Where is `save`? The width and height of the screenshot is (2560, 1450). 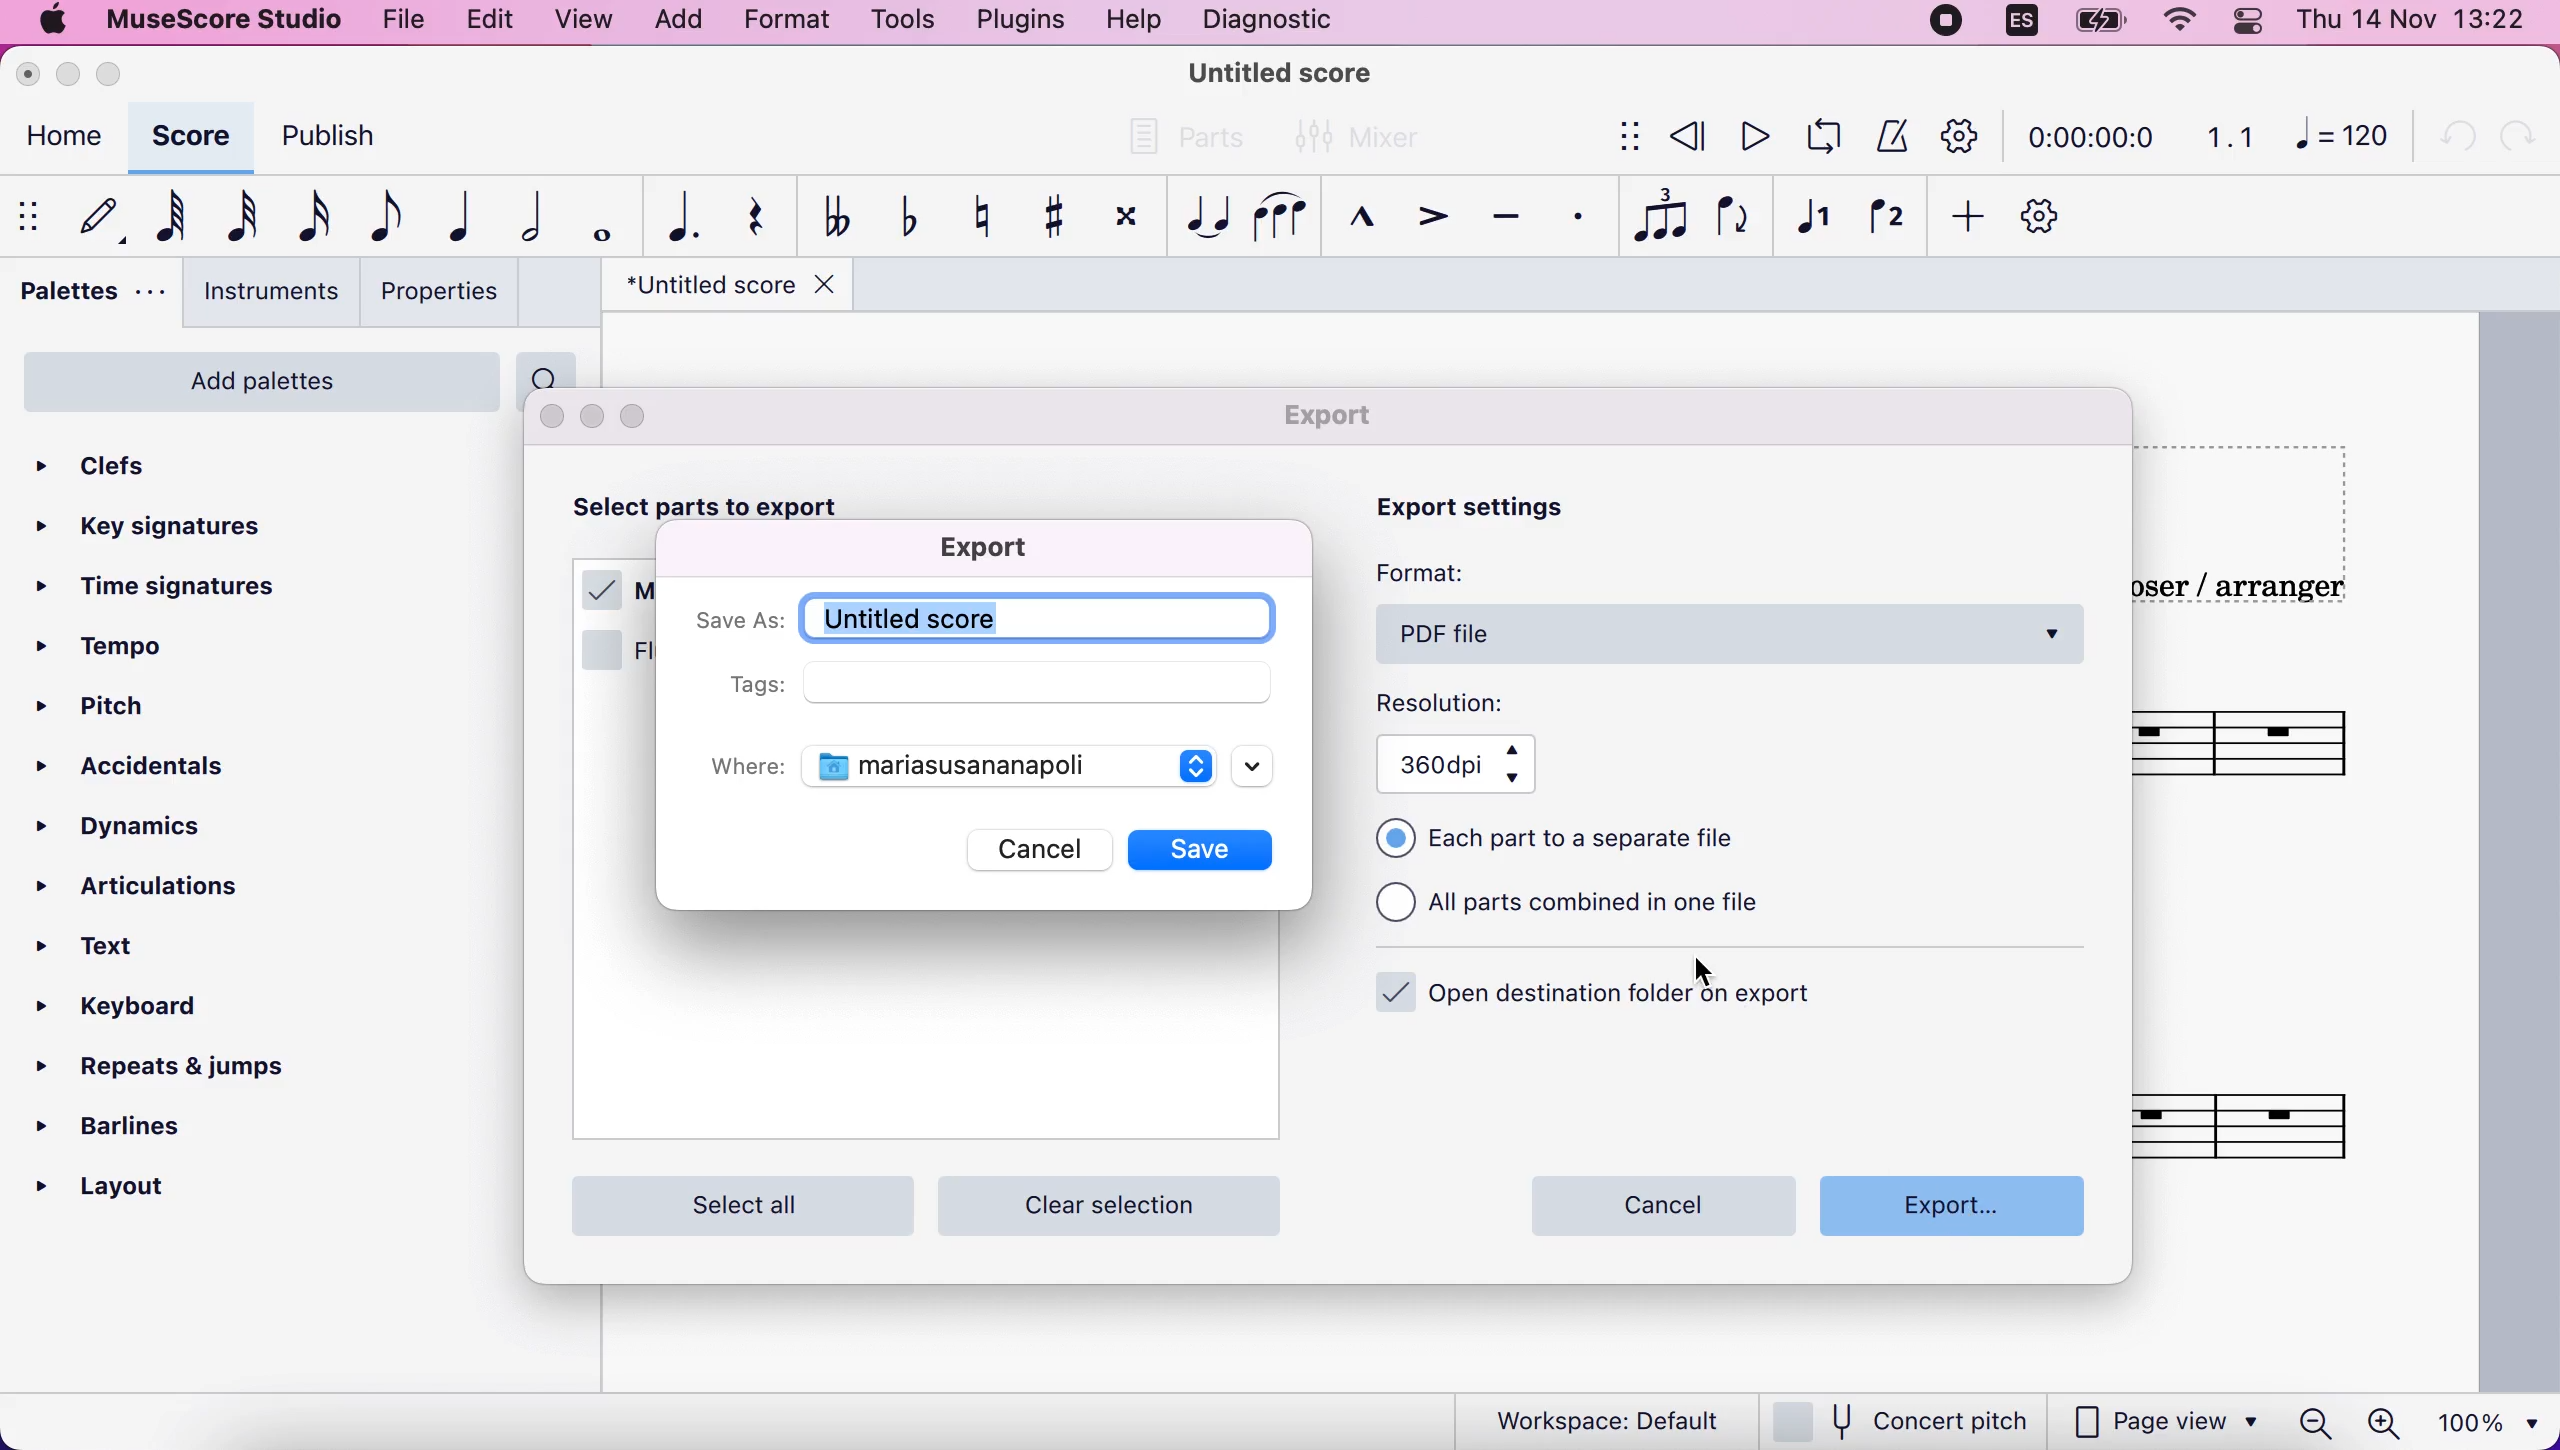
save is located at coordinates (1206, 848).